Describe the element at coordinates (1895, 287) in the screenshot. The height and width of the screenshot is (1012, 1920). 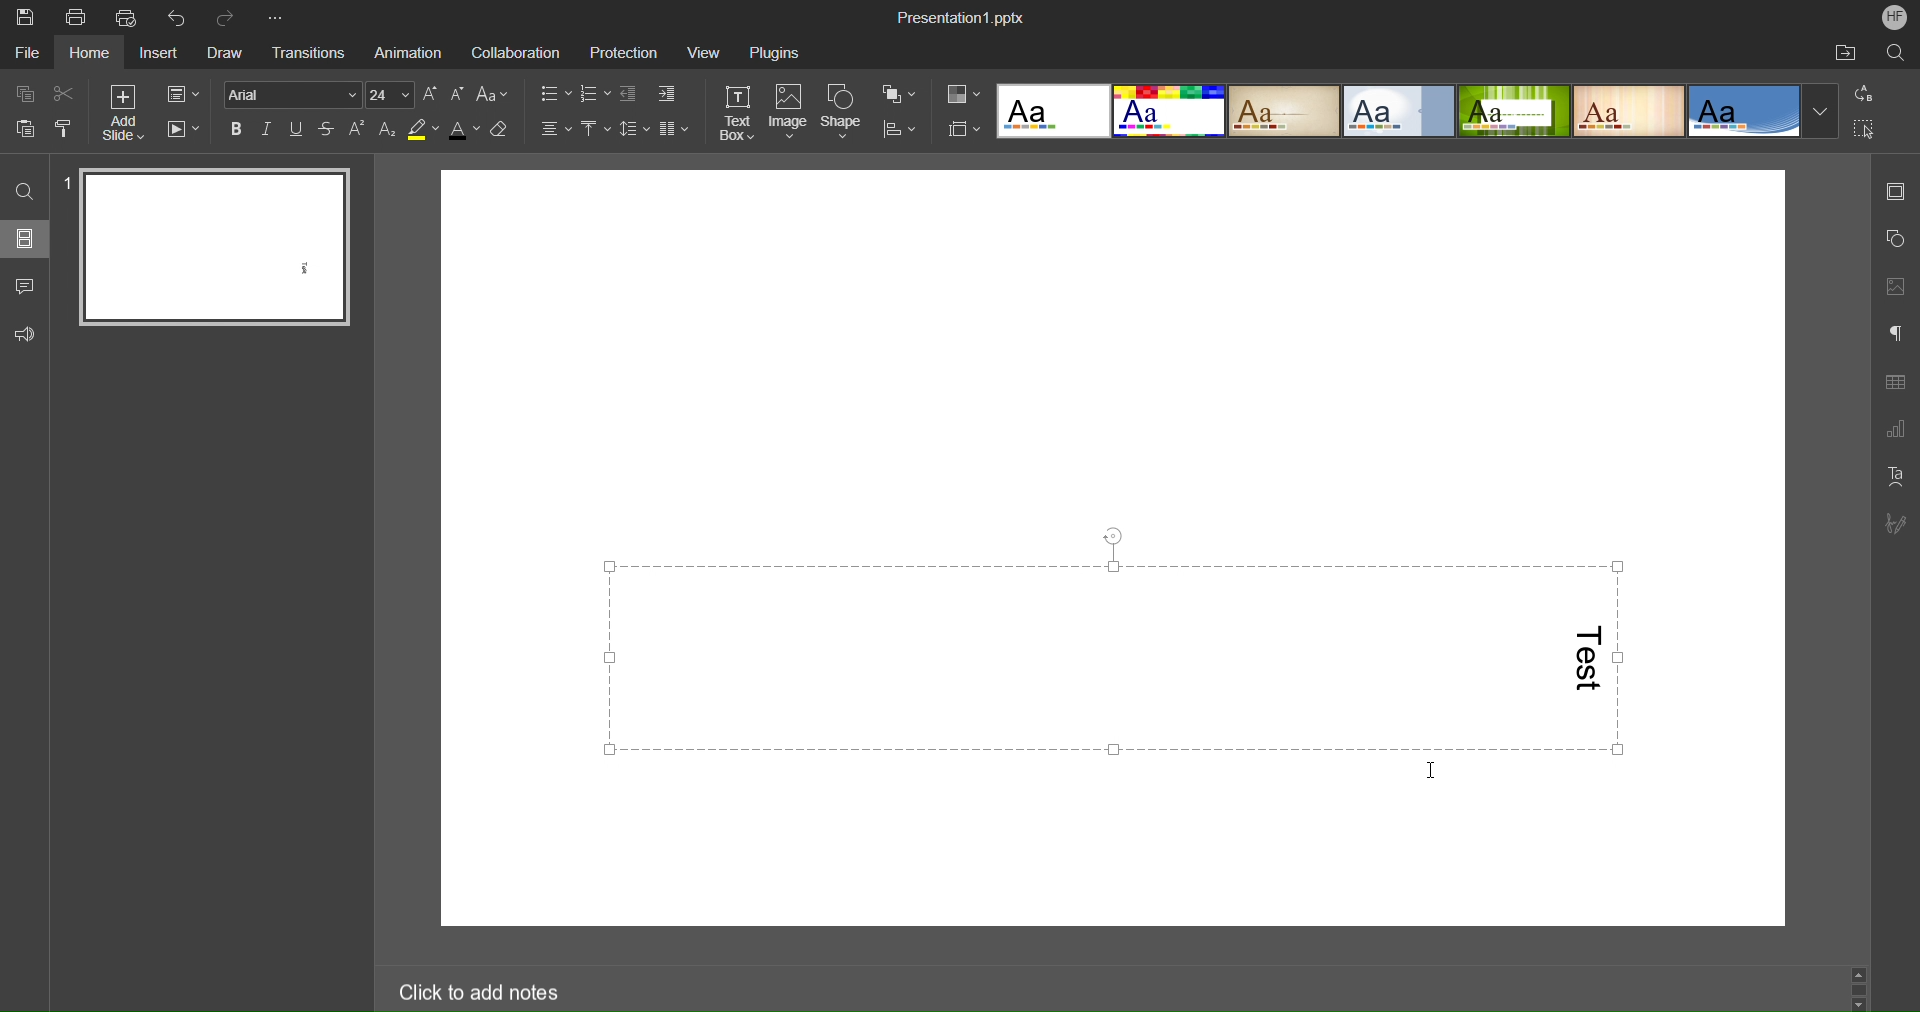
I see `Image Settings` at that location.